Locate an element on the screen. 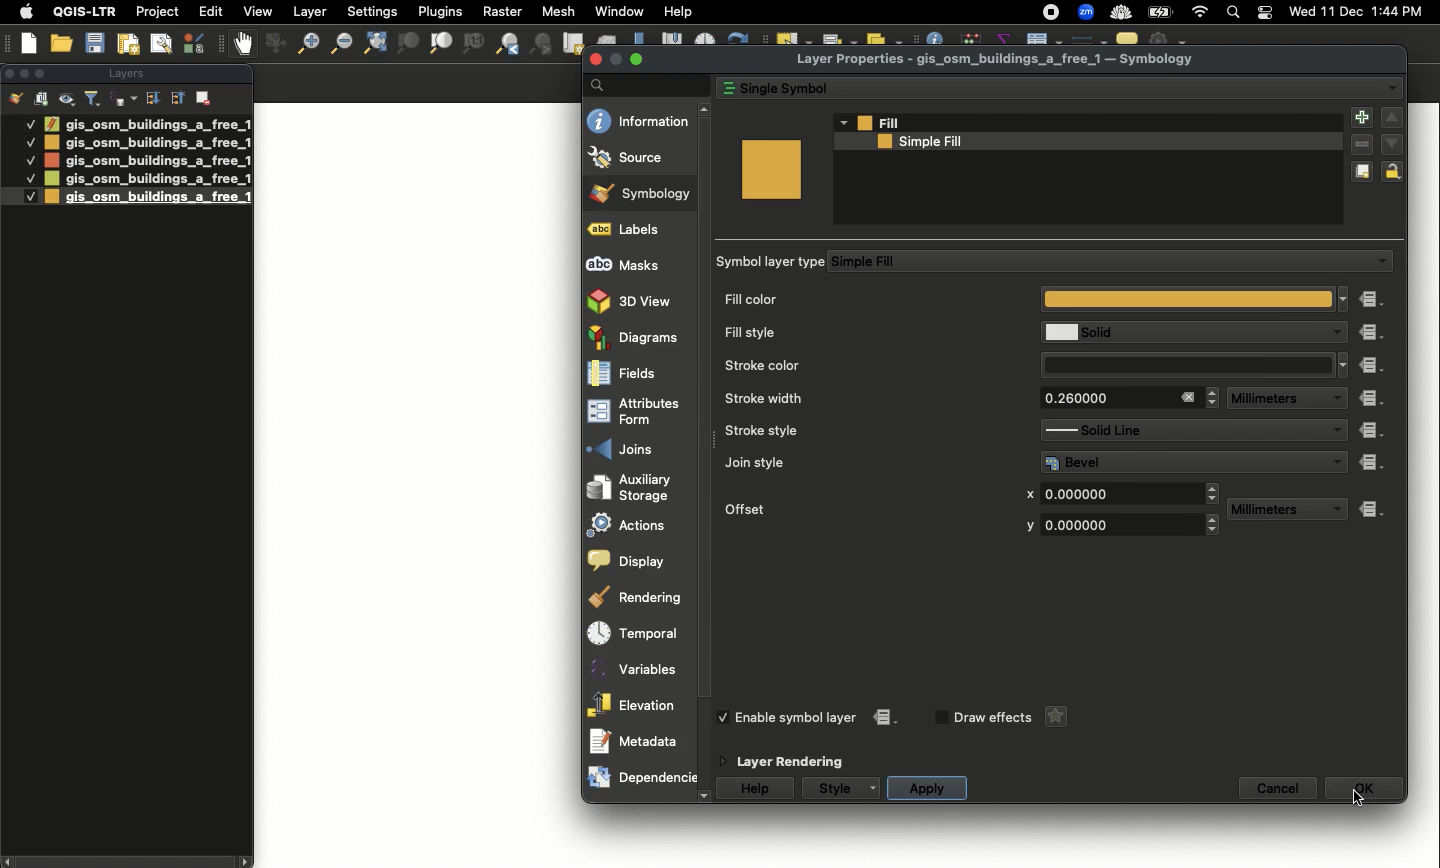  gis_osm_buildings_a_free_1 is located at coordinates (148, 143).